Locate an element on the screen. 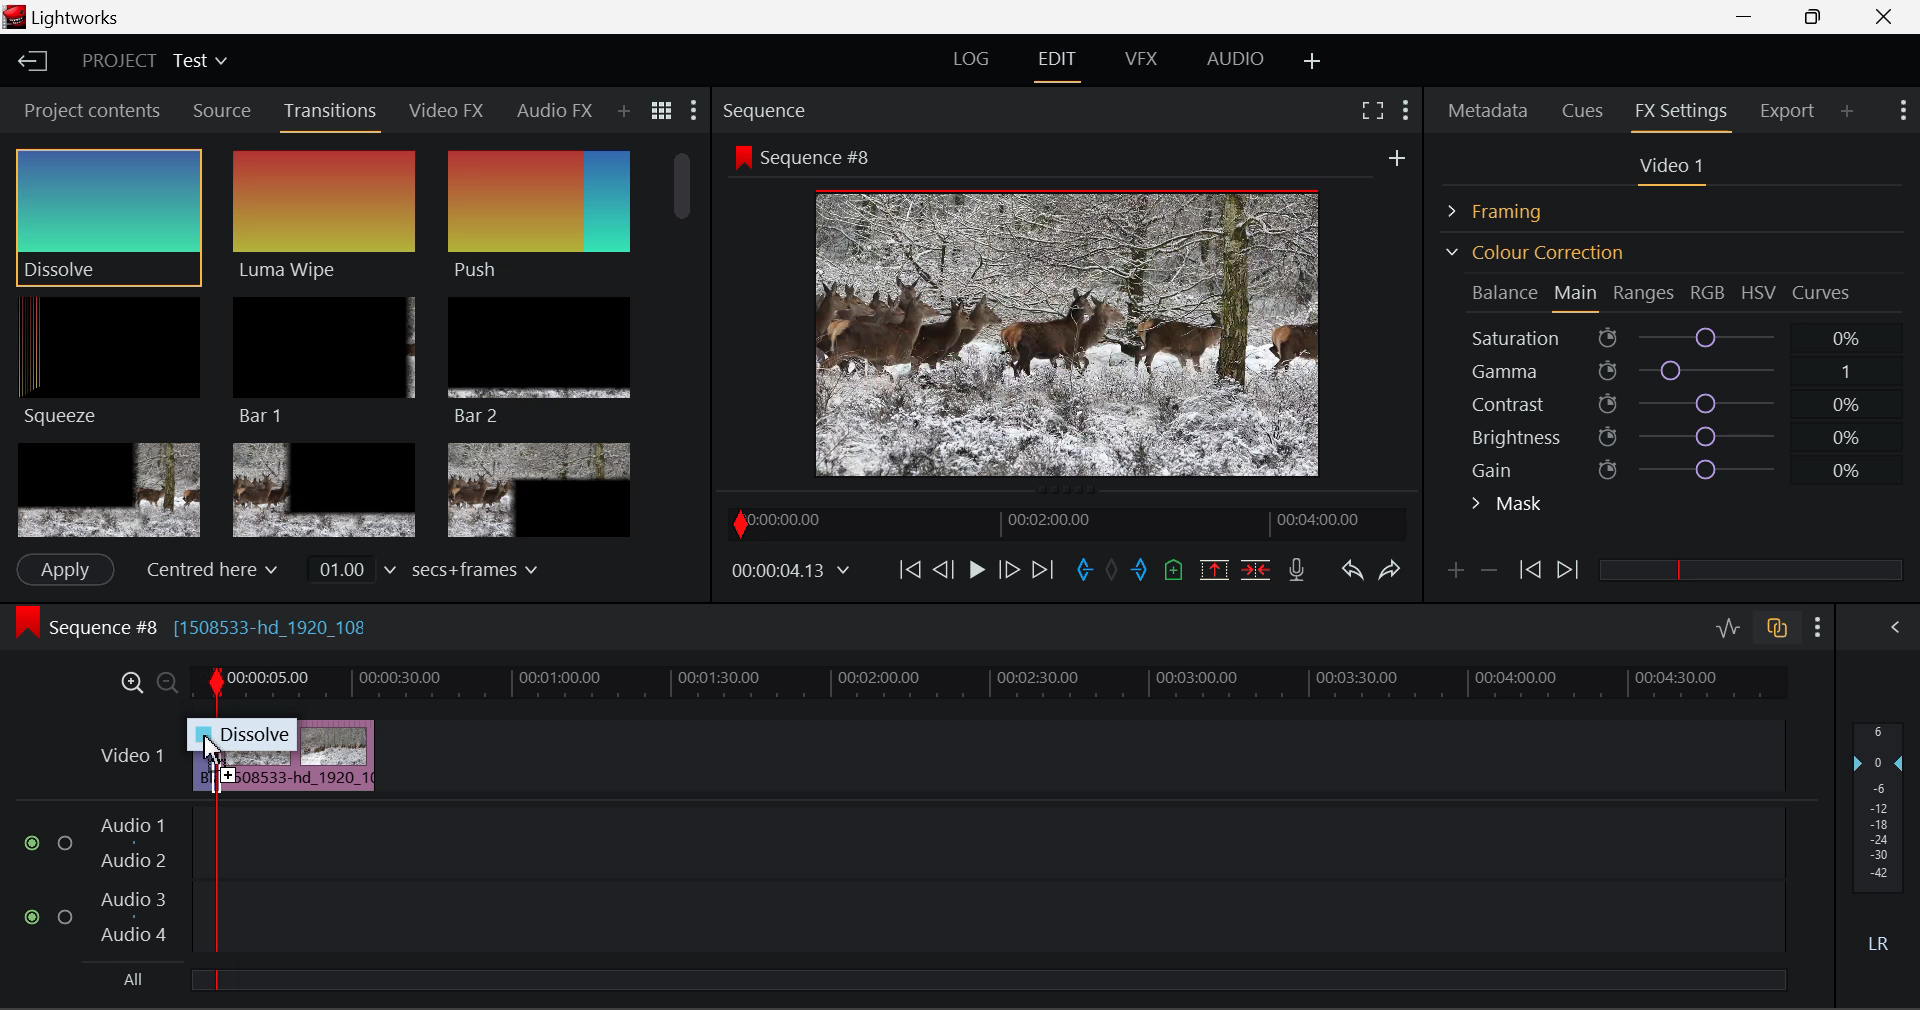 This screenshot has width=1920, height=1010. Push is located at coordinates (538, 216).